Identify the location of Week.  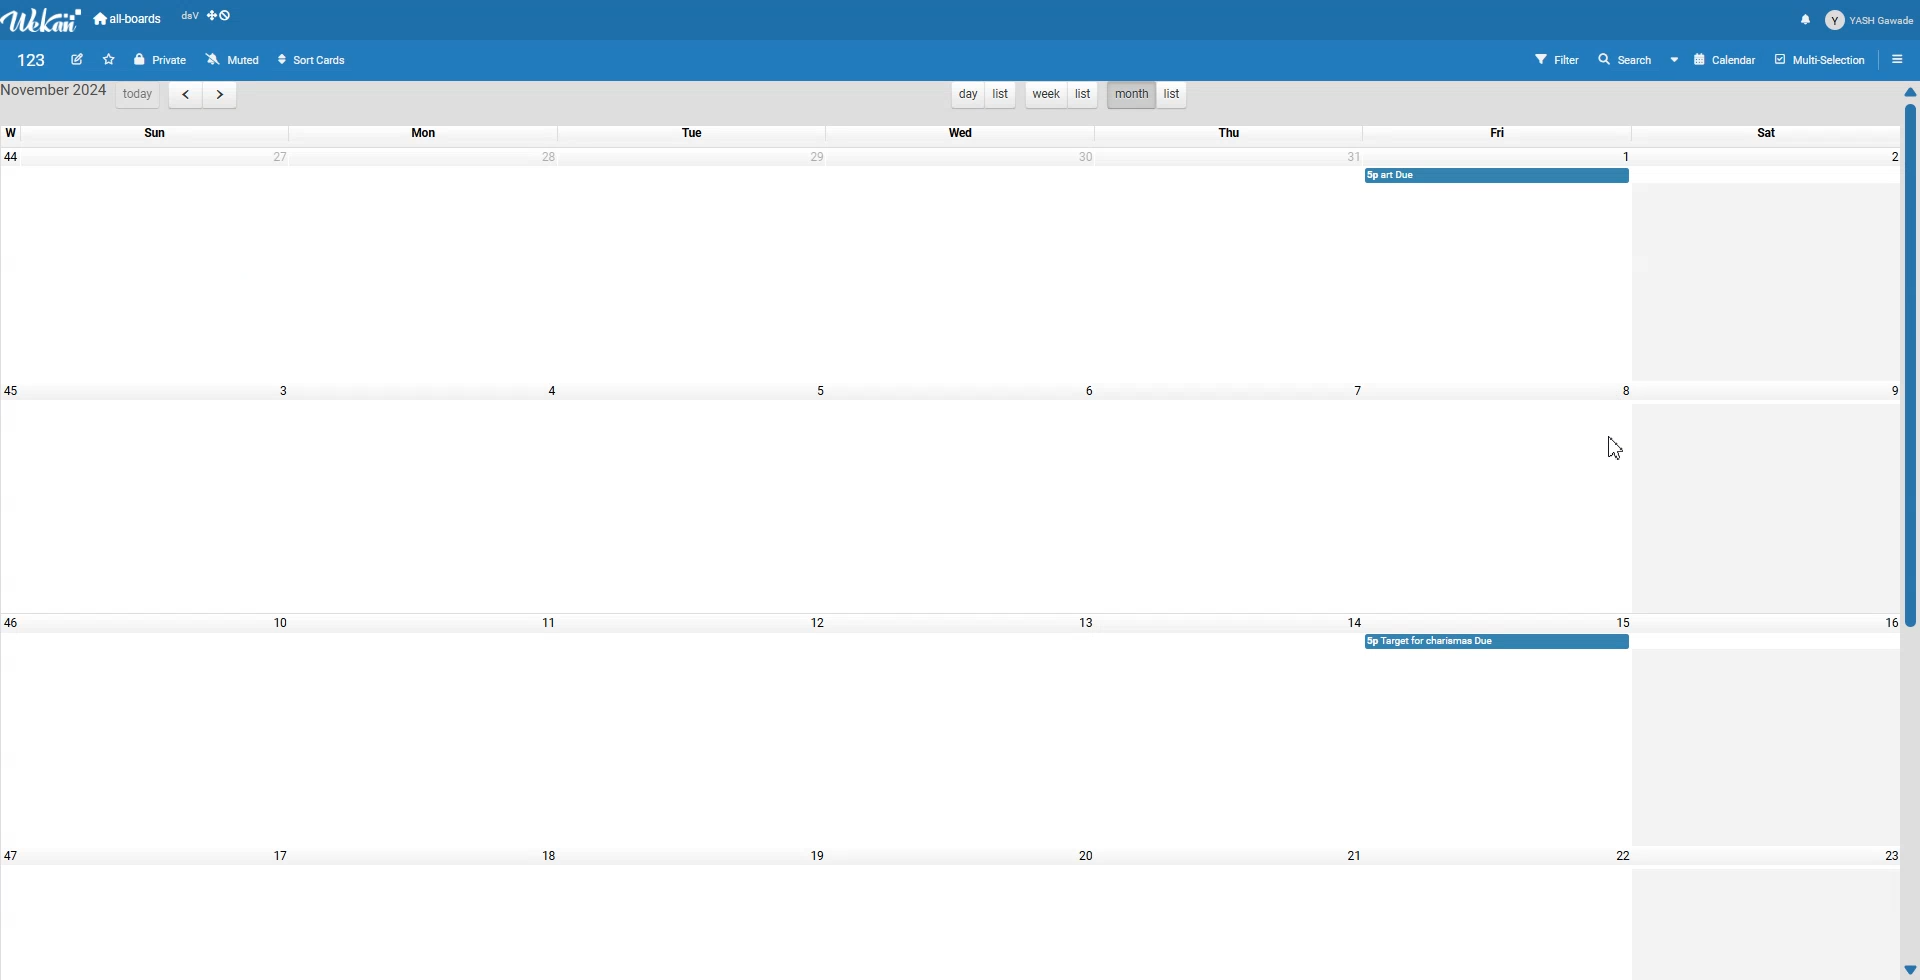
(1044, 95).